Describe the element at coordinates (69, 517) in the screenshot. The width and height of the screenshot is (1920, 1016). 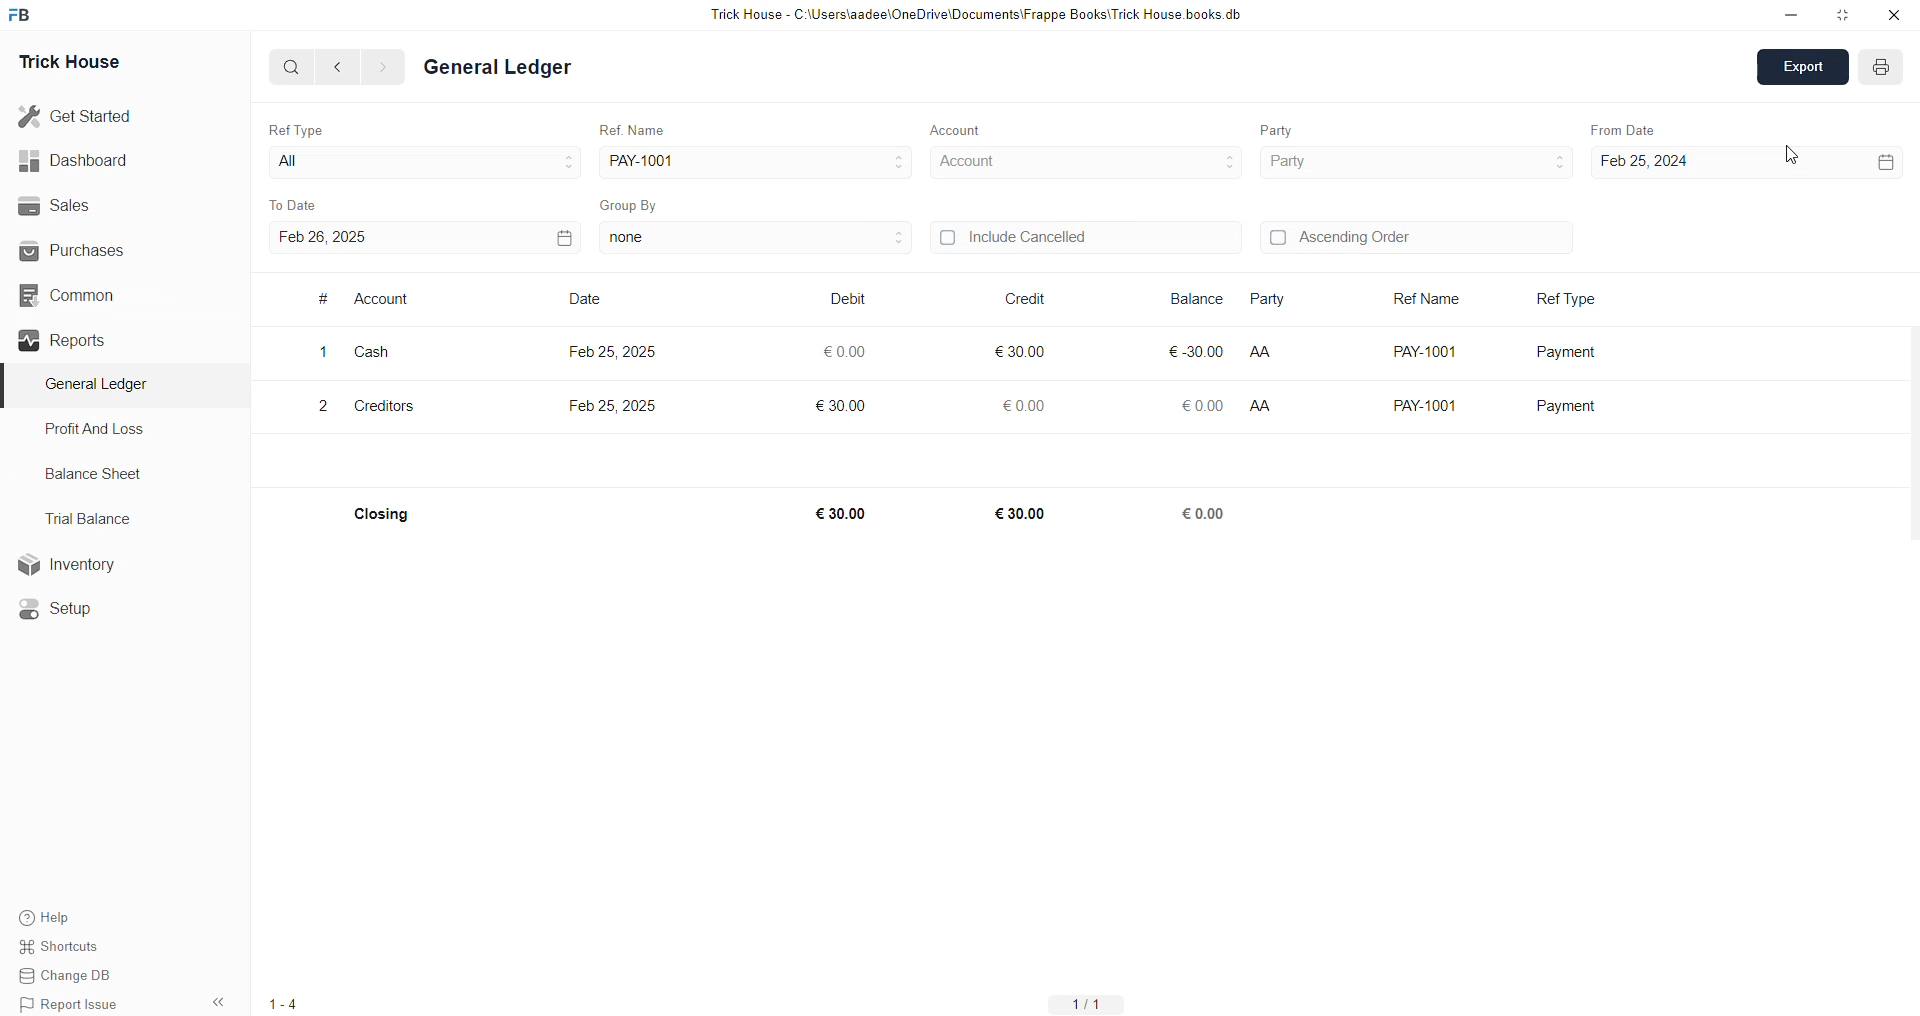
I see `Reports` at that location.